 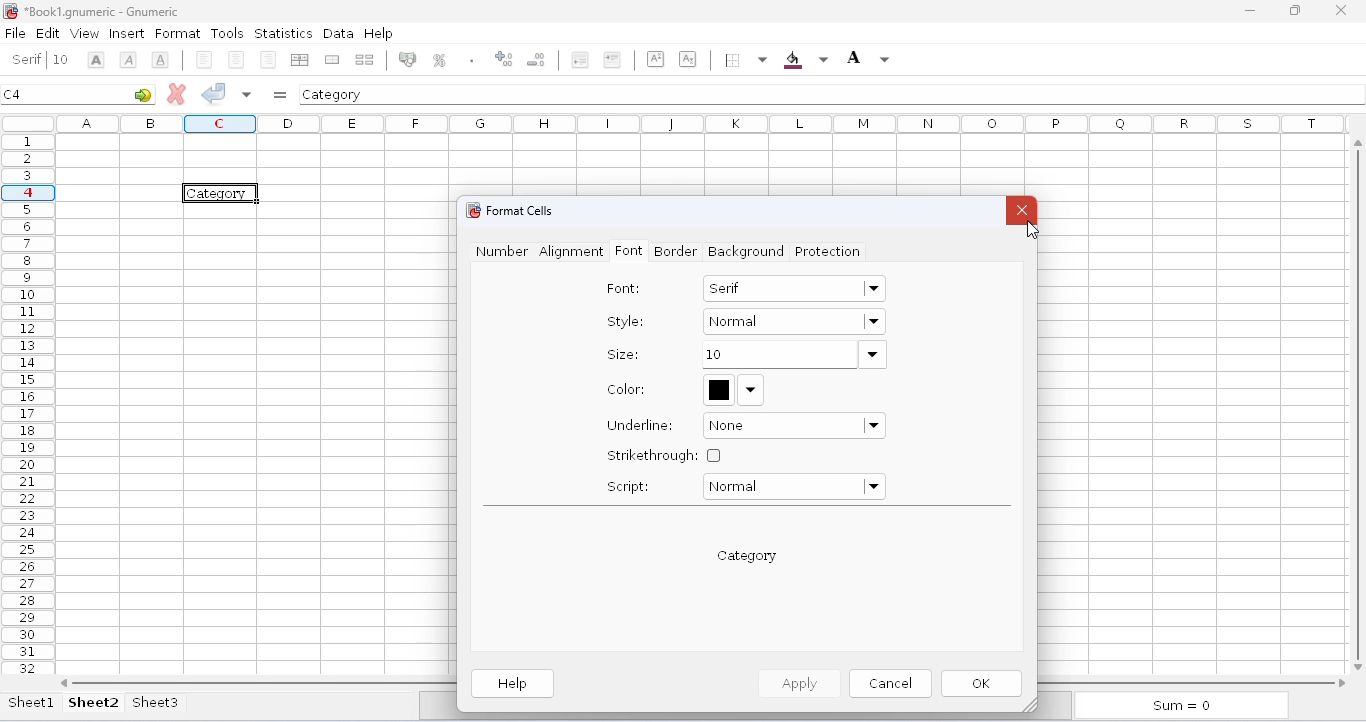 I want to click on border, so click(x=675, y=251).